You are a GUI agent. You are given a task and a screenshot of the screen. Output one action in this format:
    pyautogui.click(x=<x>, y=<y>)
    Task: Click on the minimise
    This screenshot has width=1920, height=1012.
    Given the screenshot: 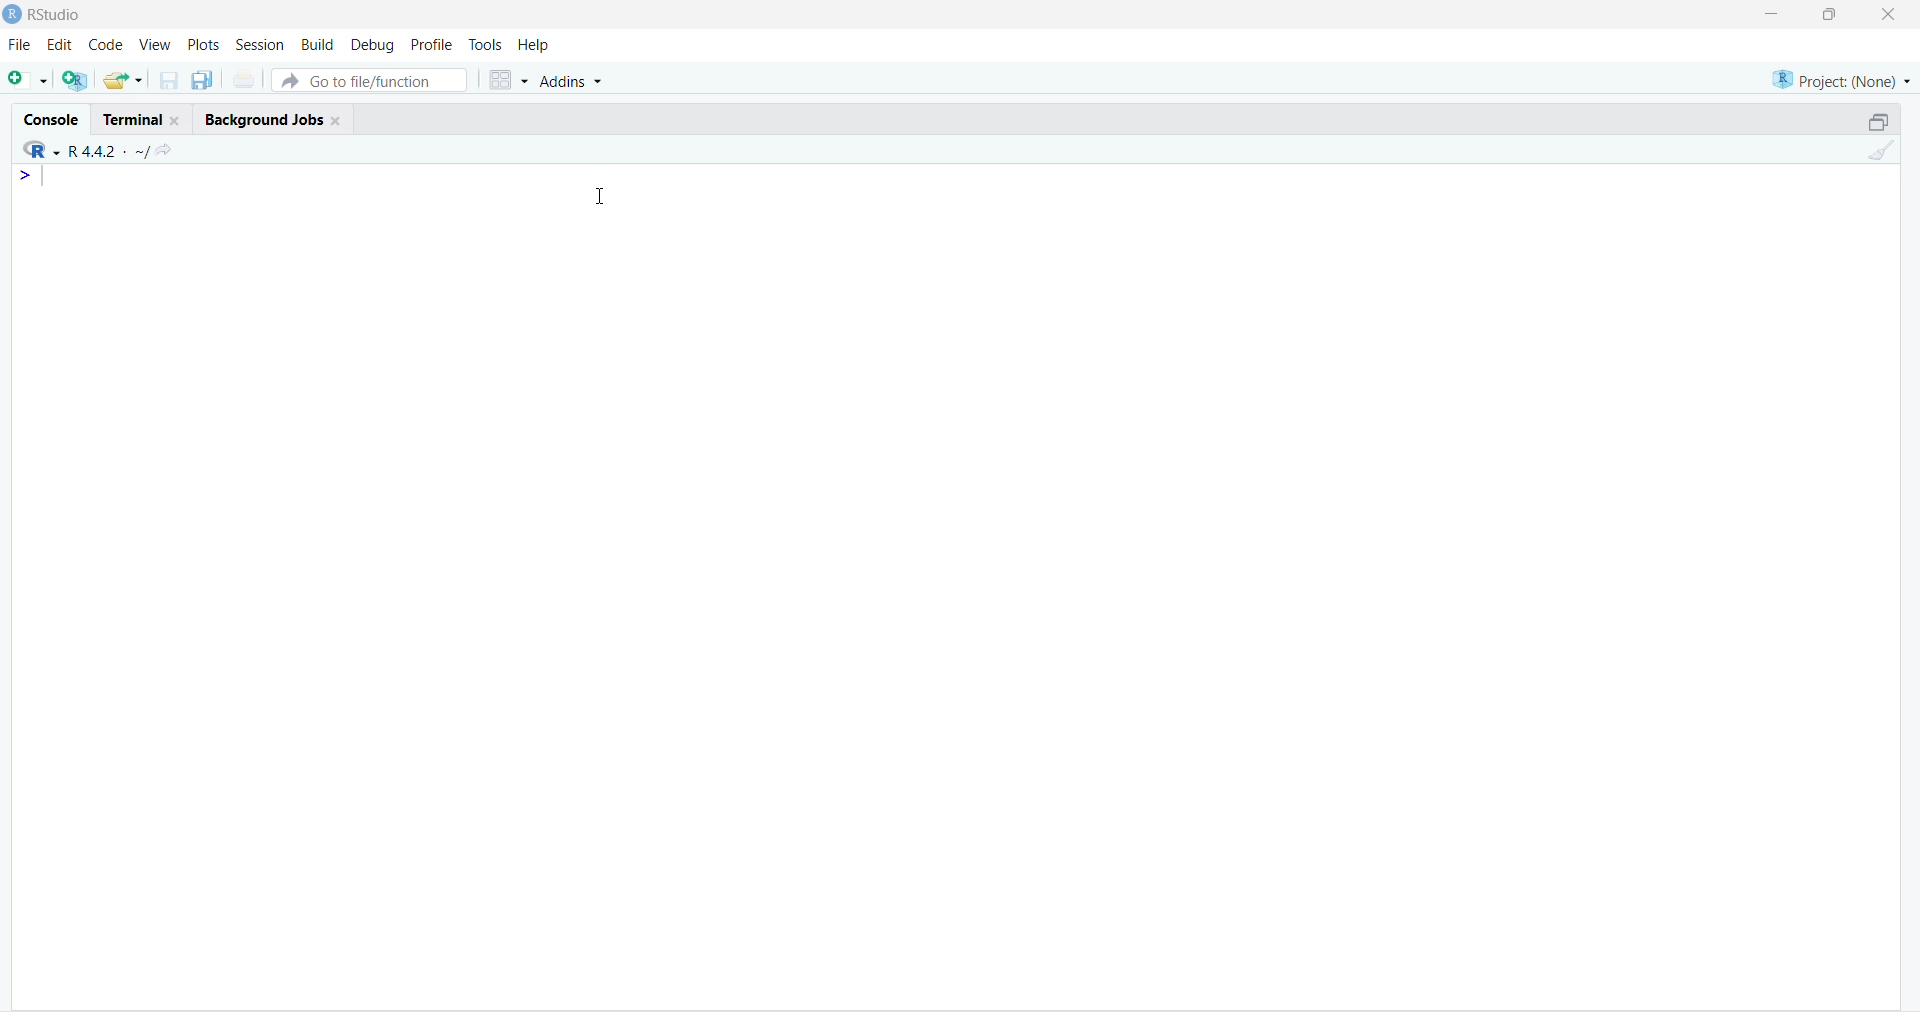 What is the action you would take?
    pyautogui.click(x=1773, y=13)
    